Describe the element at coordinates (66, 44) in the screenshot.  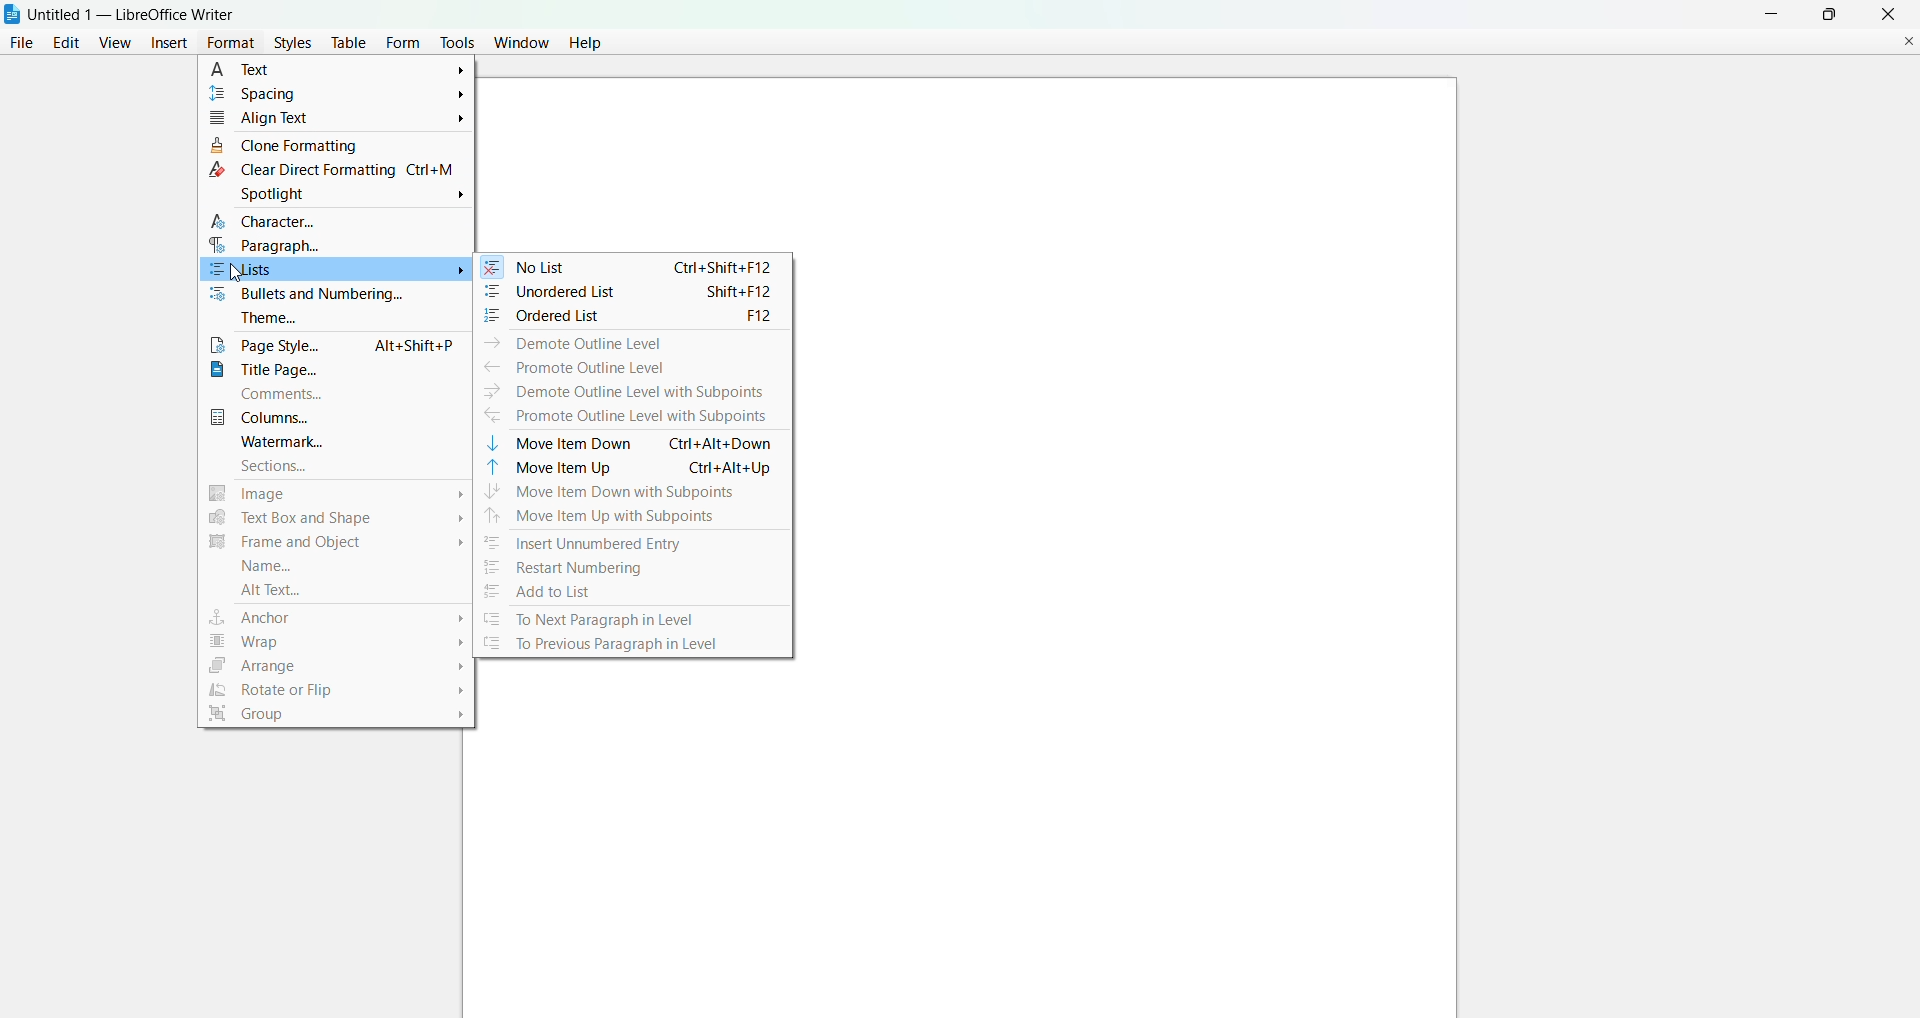
I see `edit` at that location.